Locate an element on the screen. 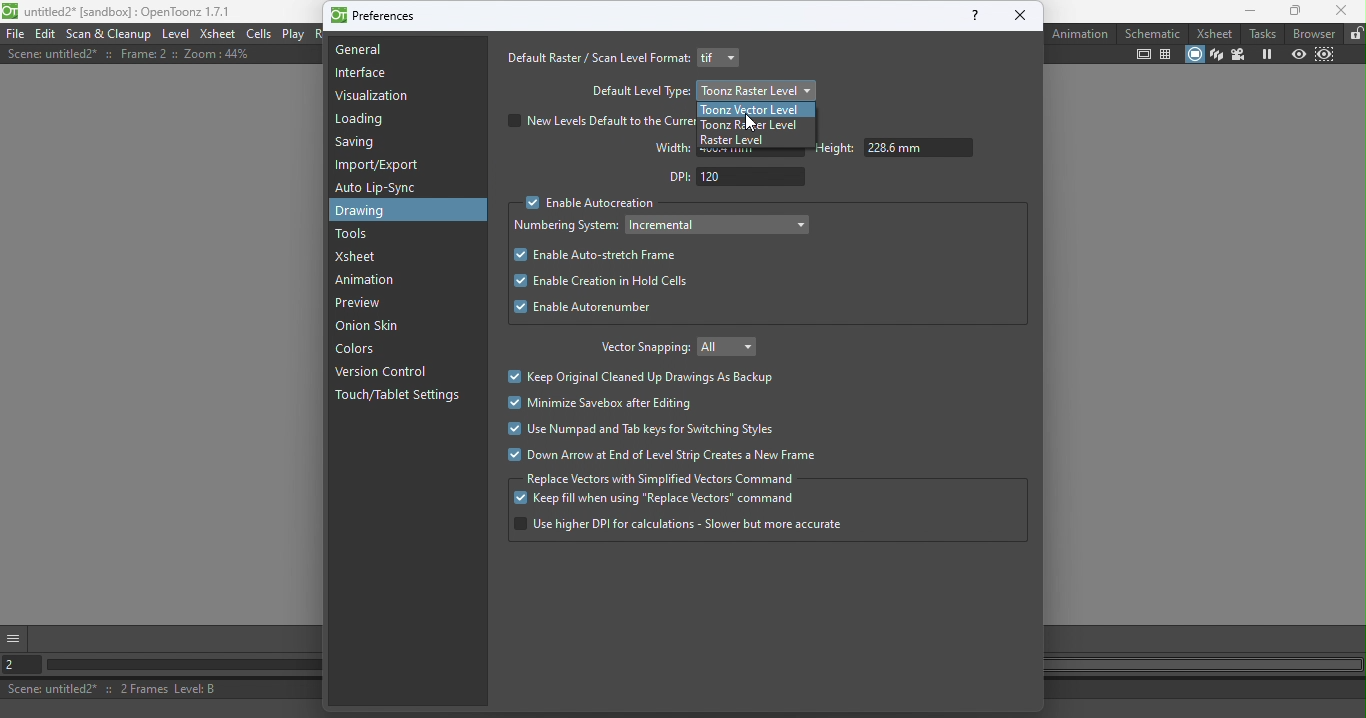 The image size is (1366, 718). Edit is located at coordinates (47, 33).